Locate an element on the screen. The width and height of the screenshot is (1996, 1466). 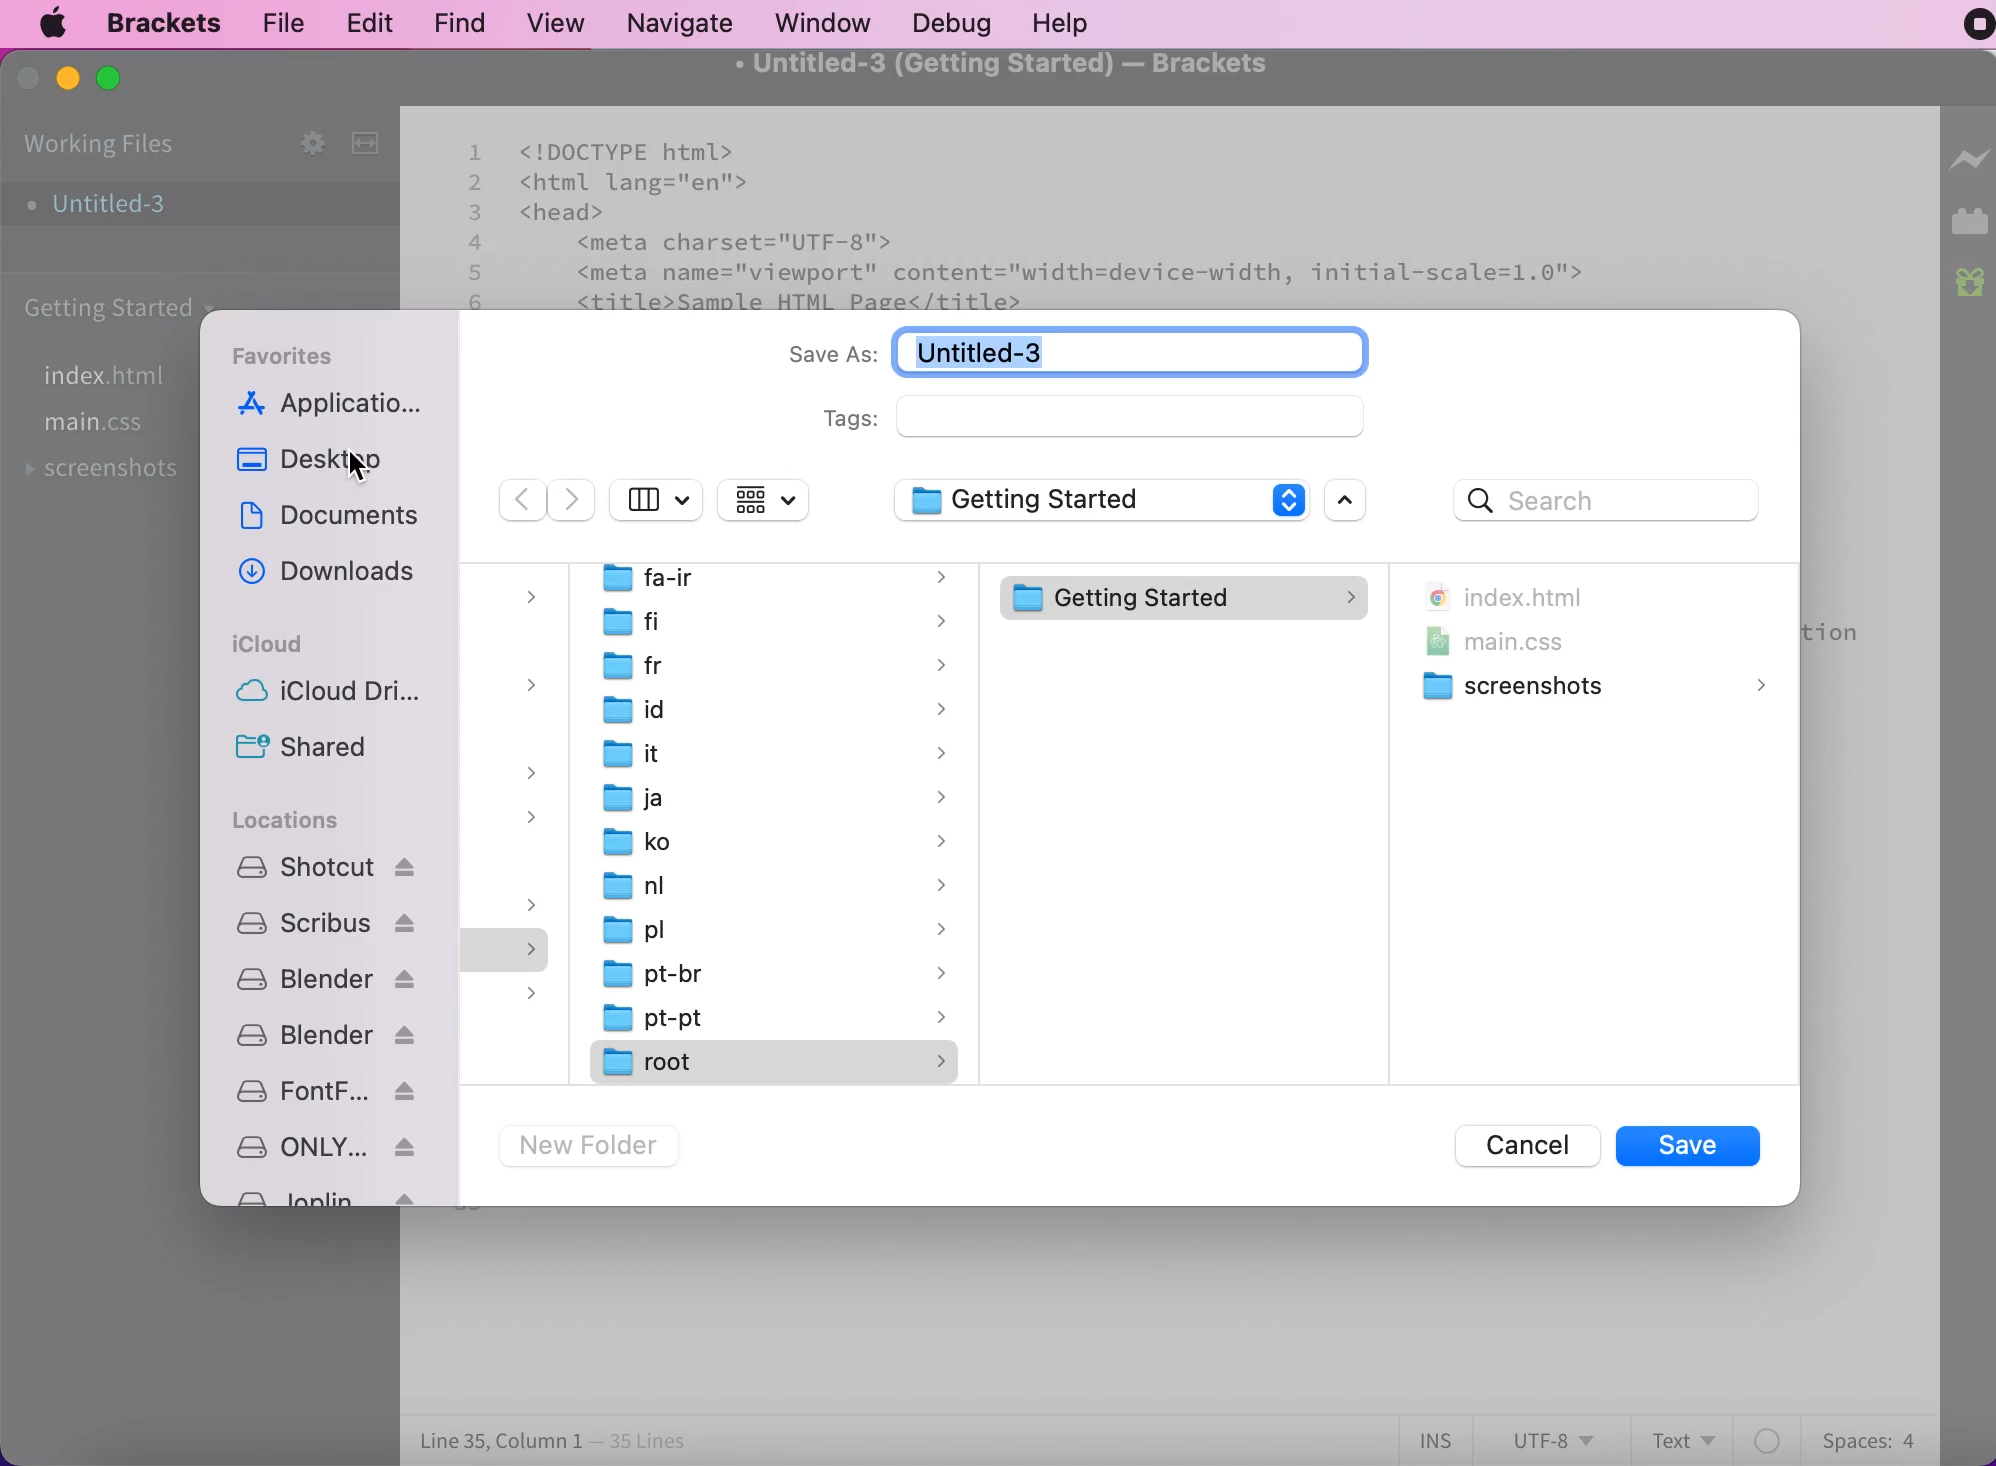
text is located at coordinates (1678, 1438).